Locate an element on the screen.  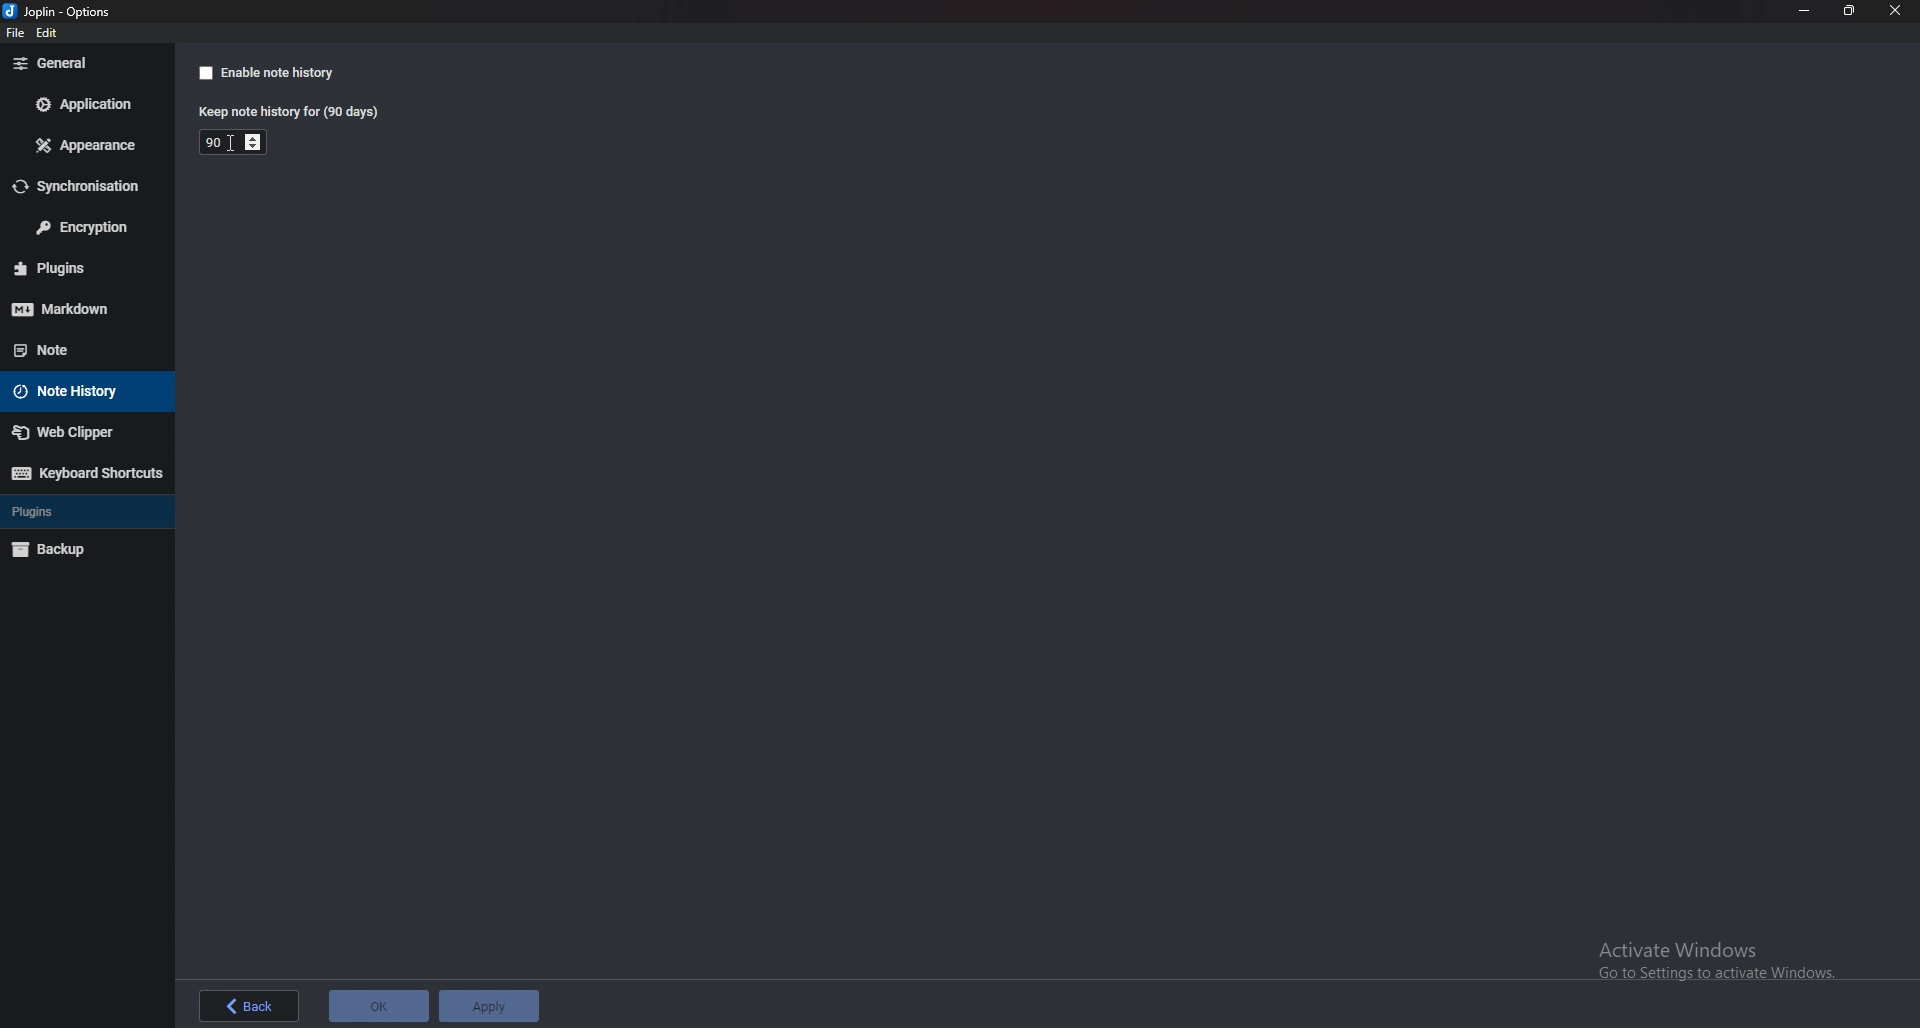
General is located at coordinates (81, 63).